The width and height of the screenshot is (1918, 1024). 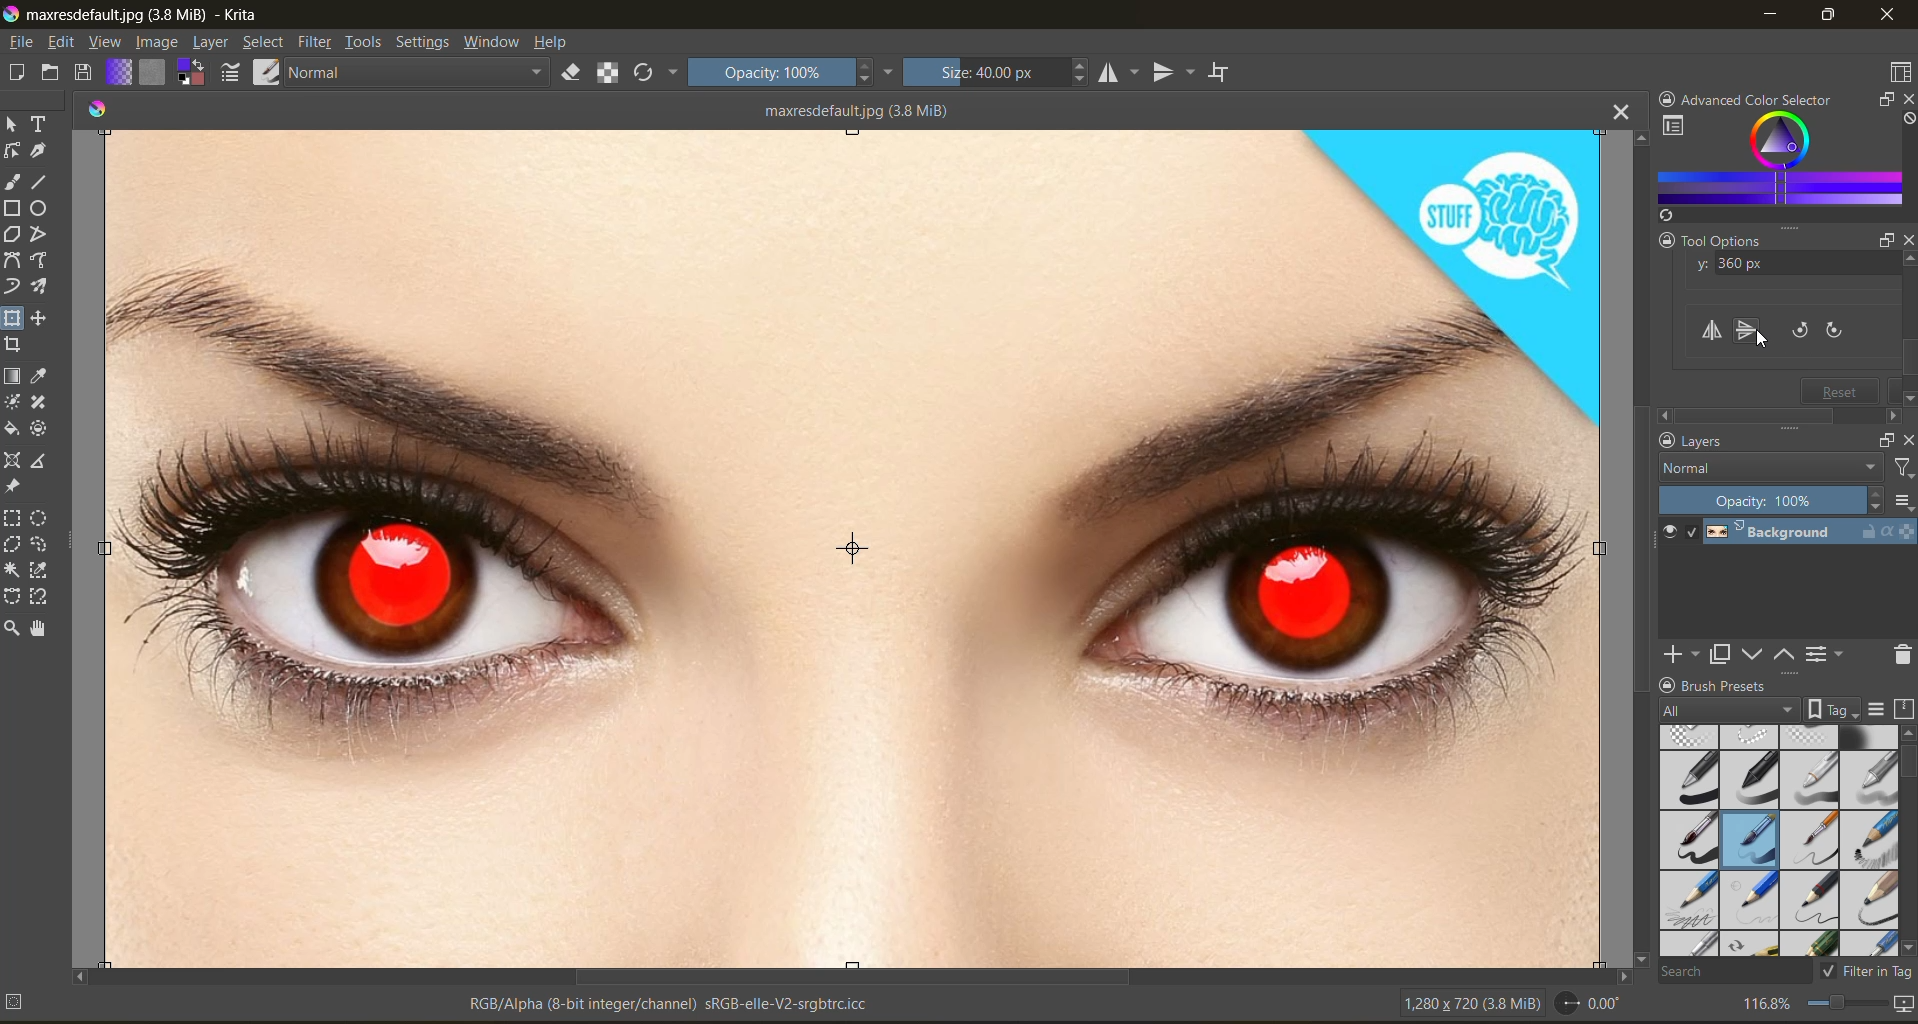 I want to click on tool, so click(x=42, y=208).